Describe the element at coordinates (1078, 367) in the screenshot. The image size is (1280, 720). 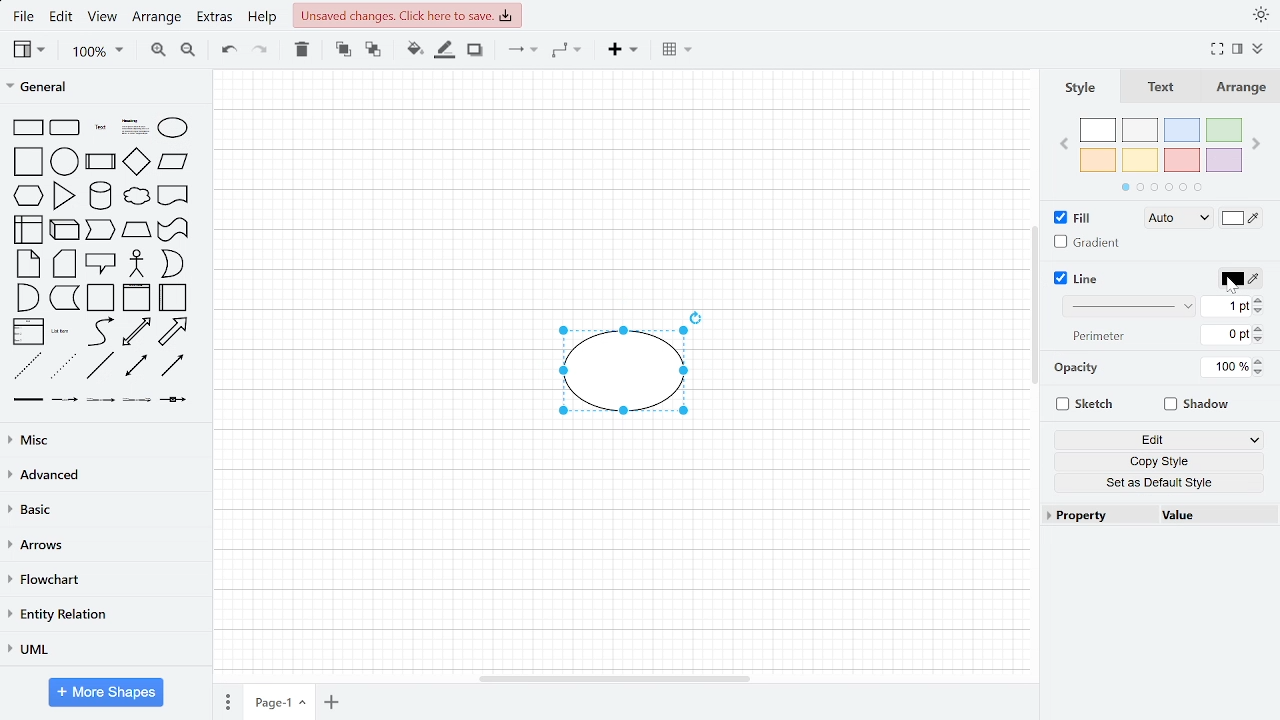
I see `opacity` at that location.